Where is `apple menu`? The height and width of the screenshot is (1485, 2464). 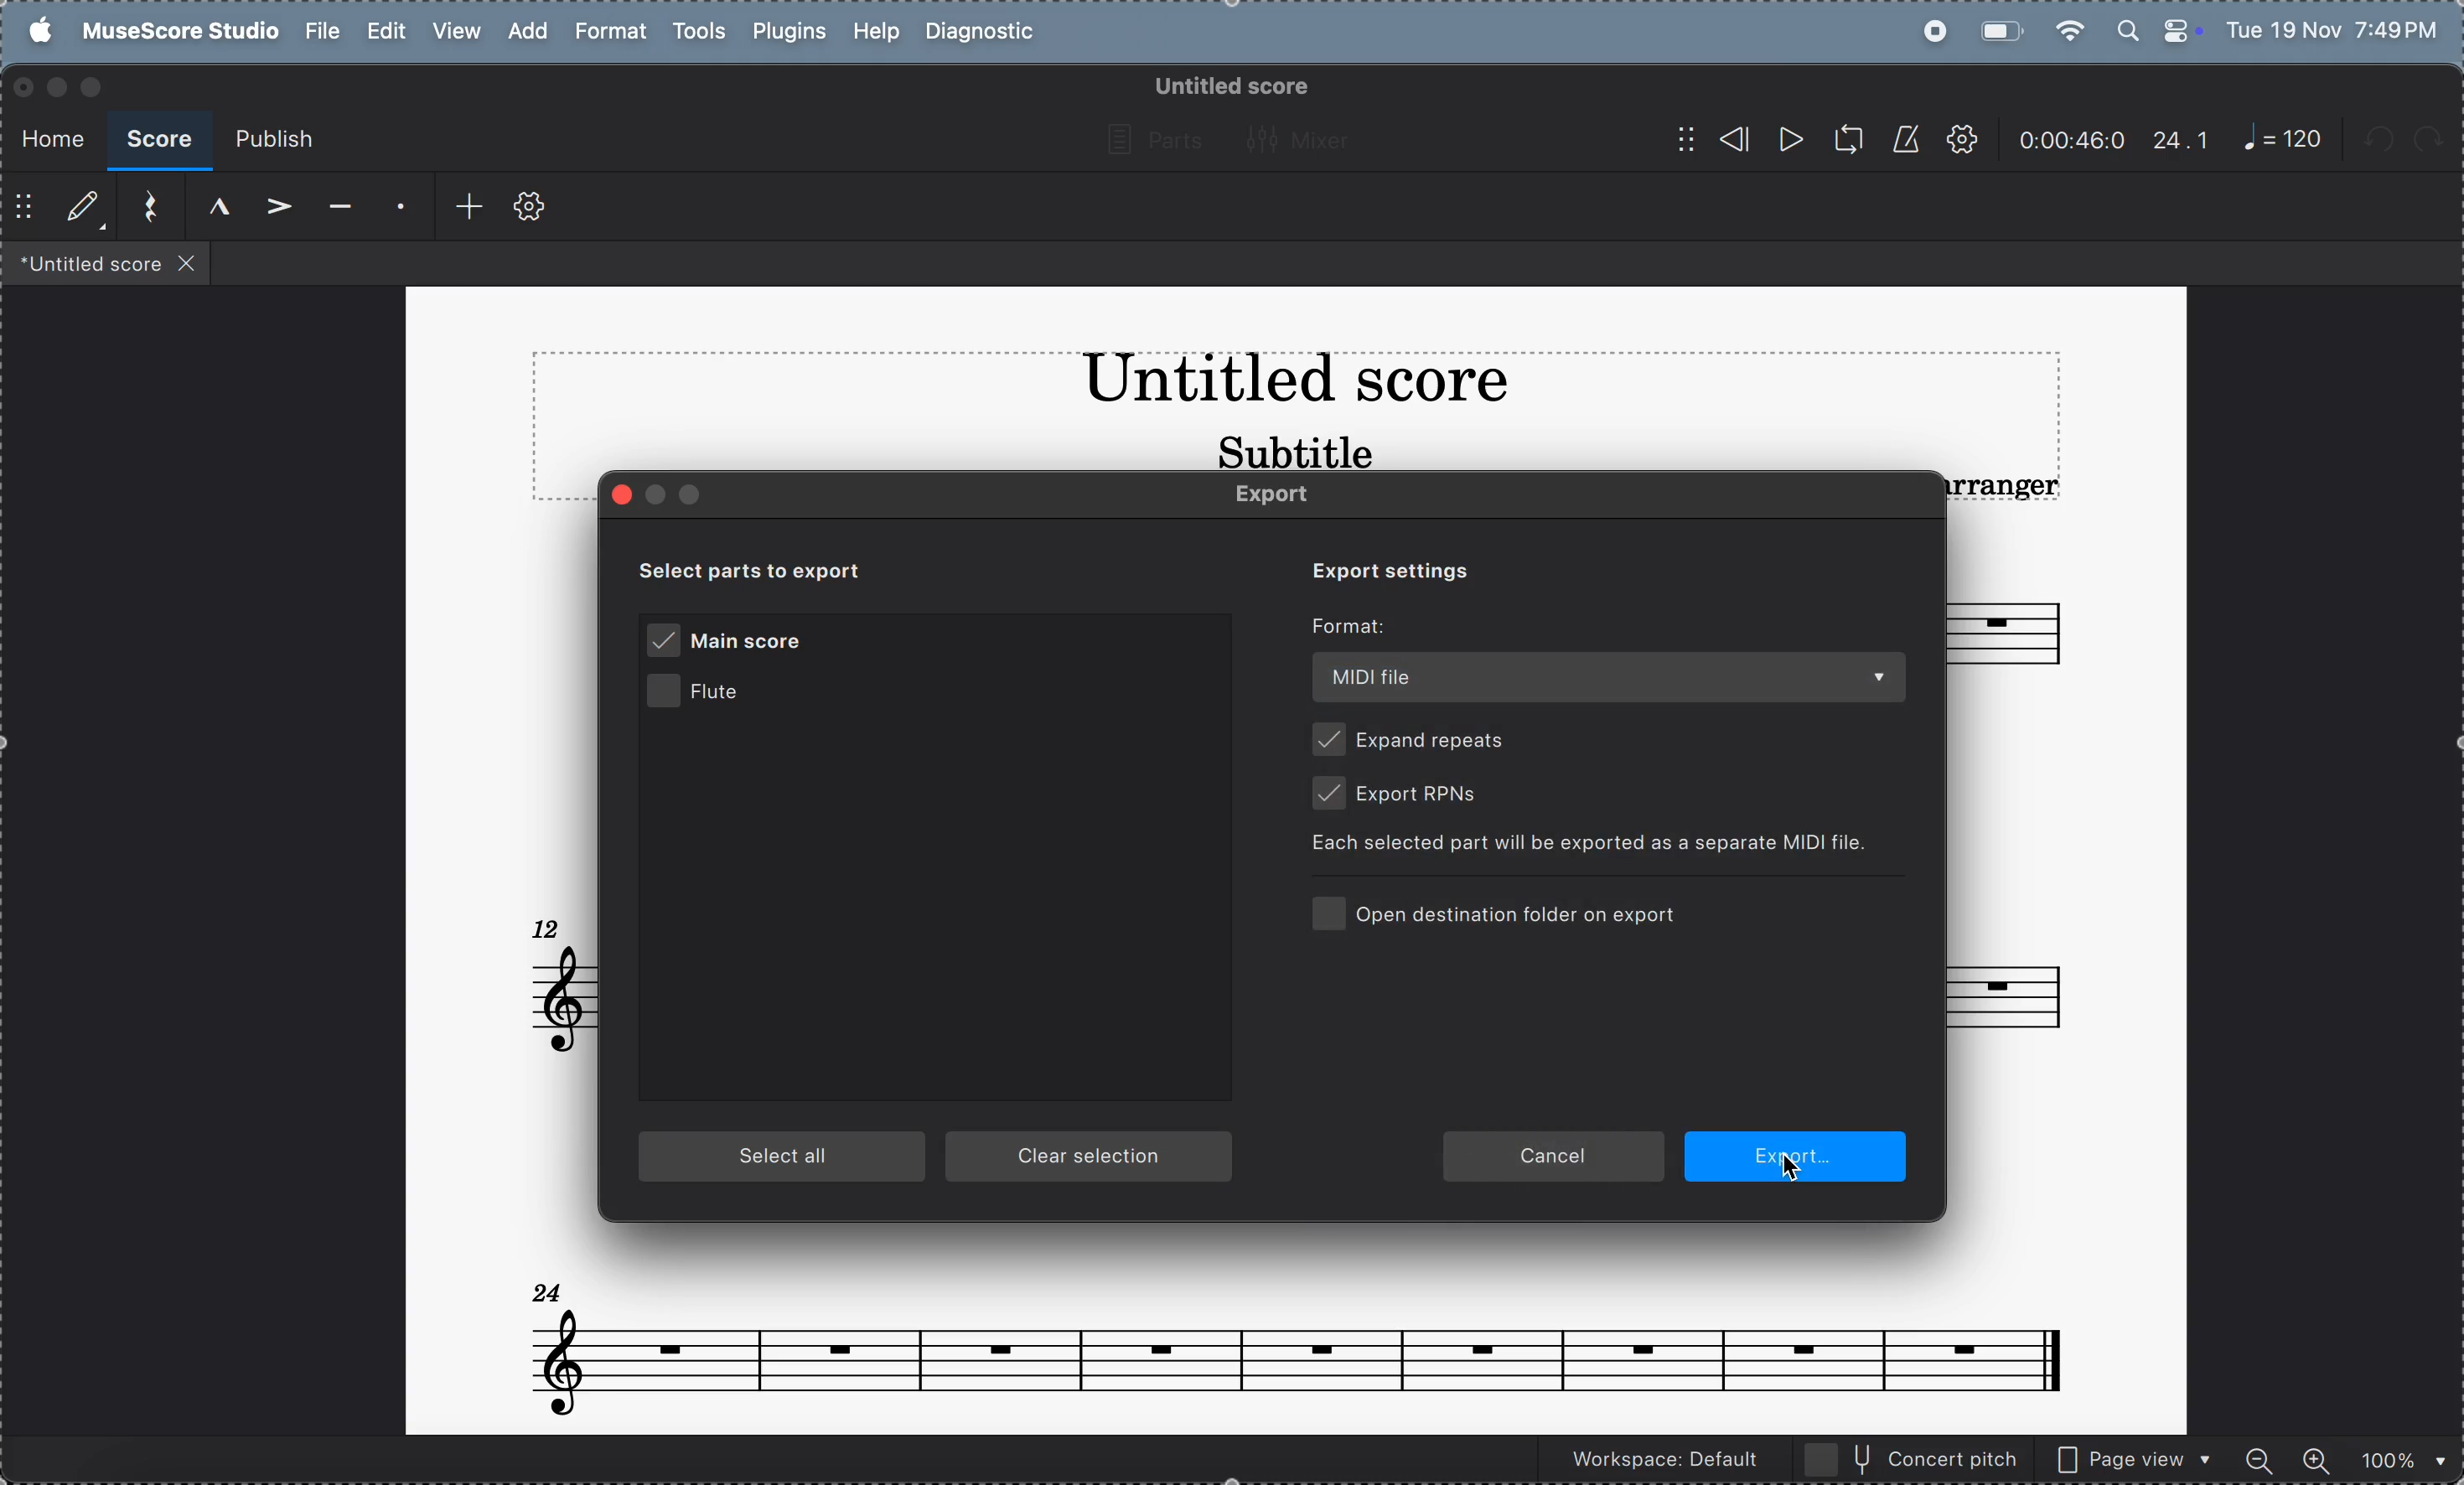 apple menu is located at coordinates (33, 30).